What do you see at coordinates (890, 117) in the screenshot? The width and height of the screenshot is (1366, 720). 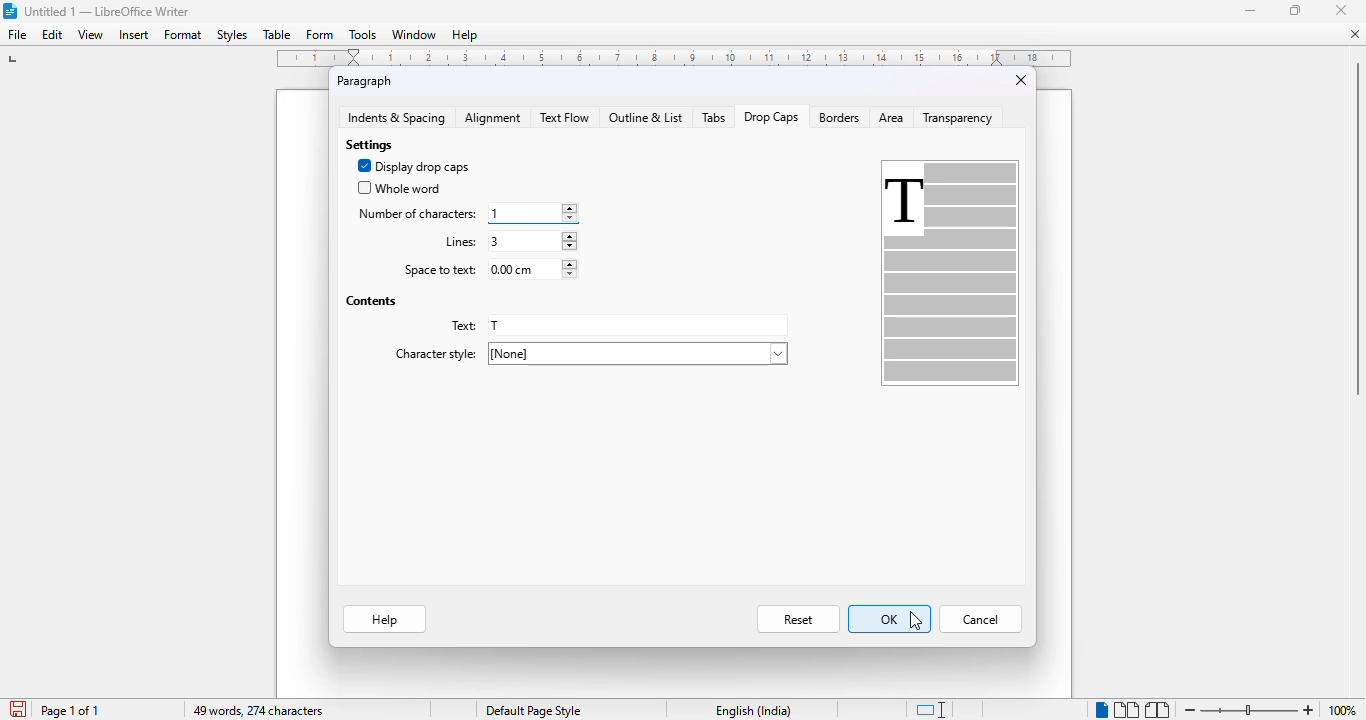 I see `area` at bounding box center [890, 117].